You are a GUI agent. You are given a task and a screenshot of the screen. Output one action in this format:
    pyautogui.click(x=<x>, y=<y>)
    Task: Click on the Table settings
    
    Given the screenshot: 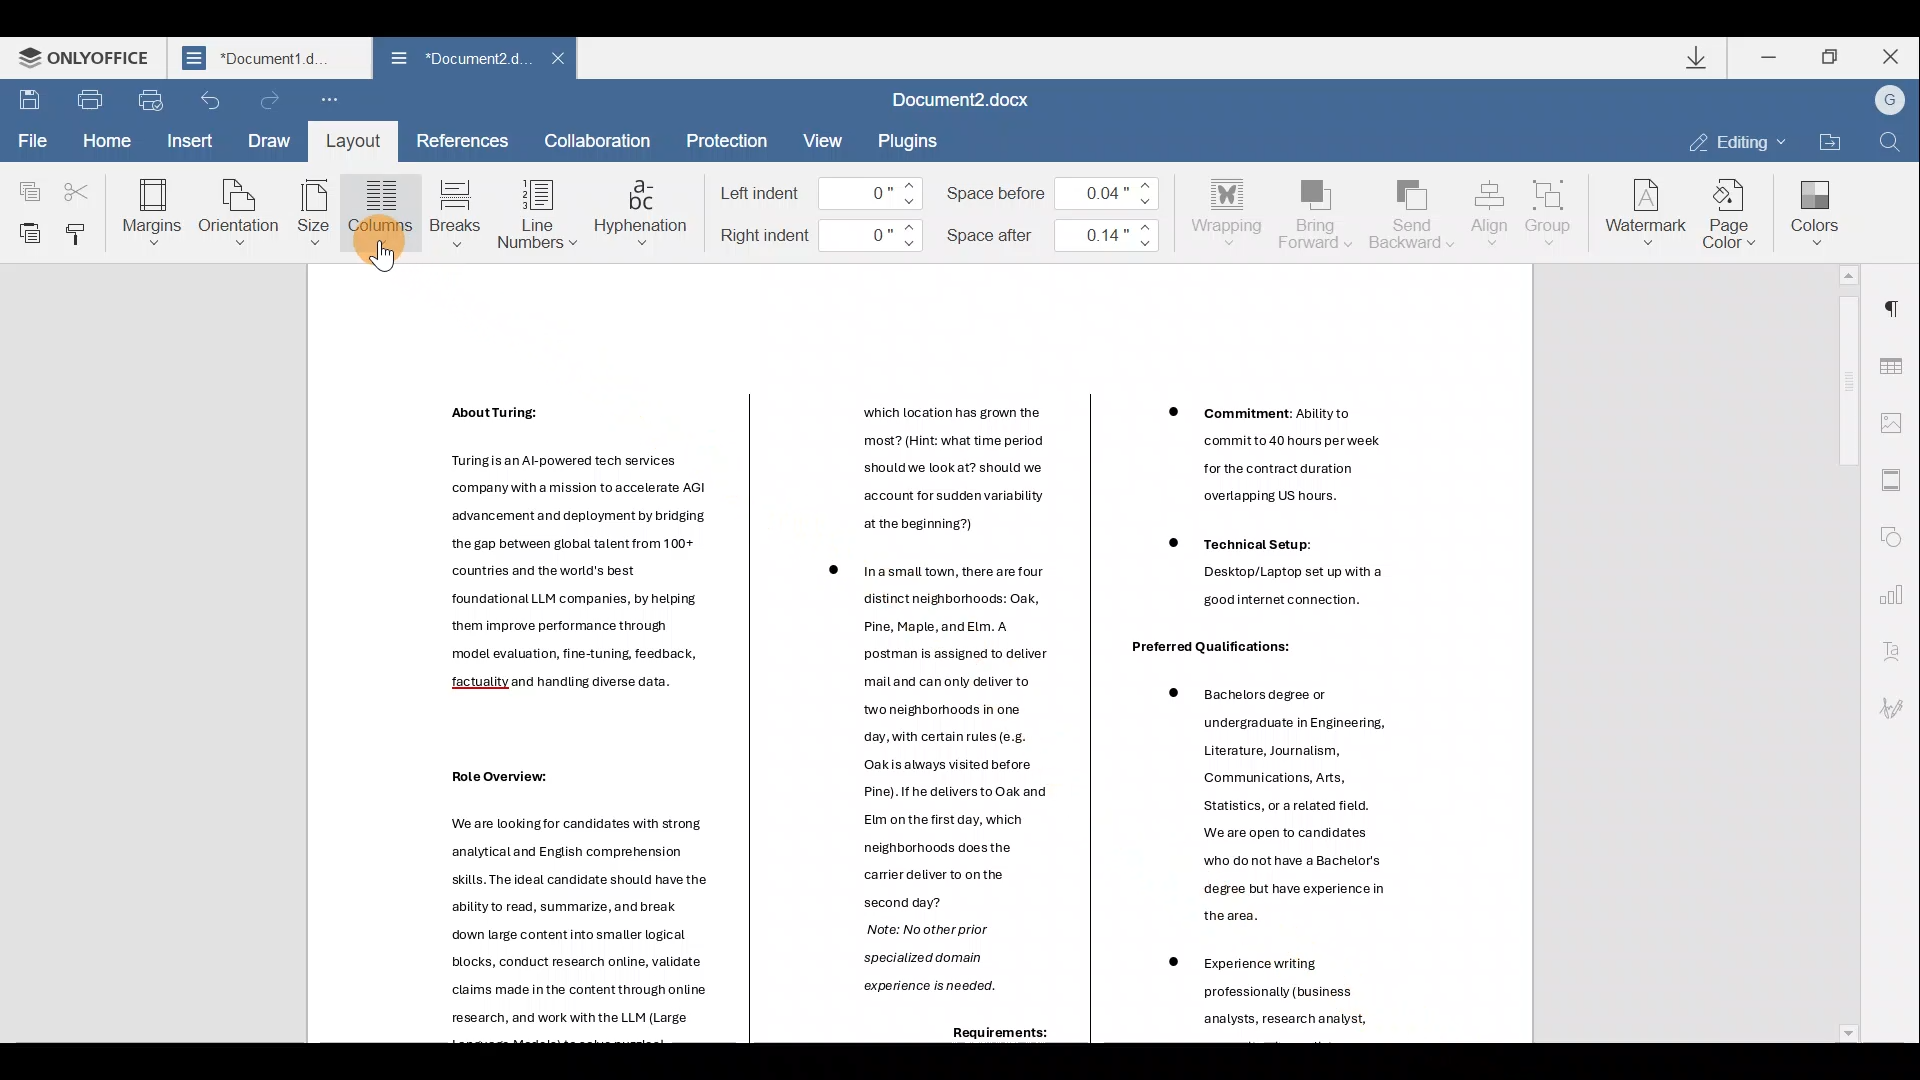 What is the action you would take?
    pyautogui.click(x=1898, y=359)
    